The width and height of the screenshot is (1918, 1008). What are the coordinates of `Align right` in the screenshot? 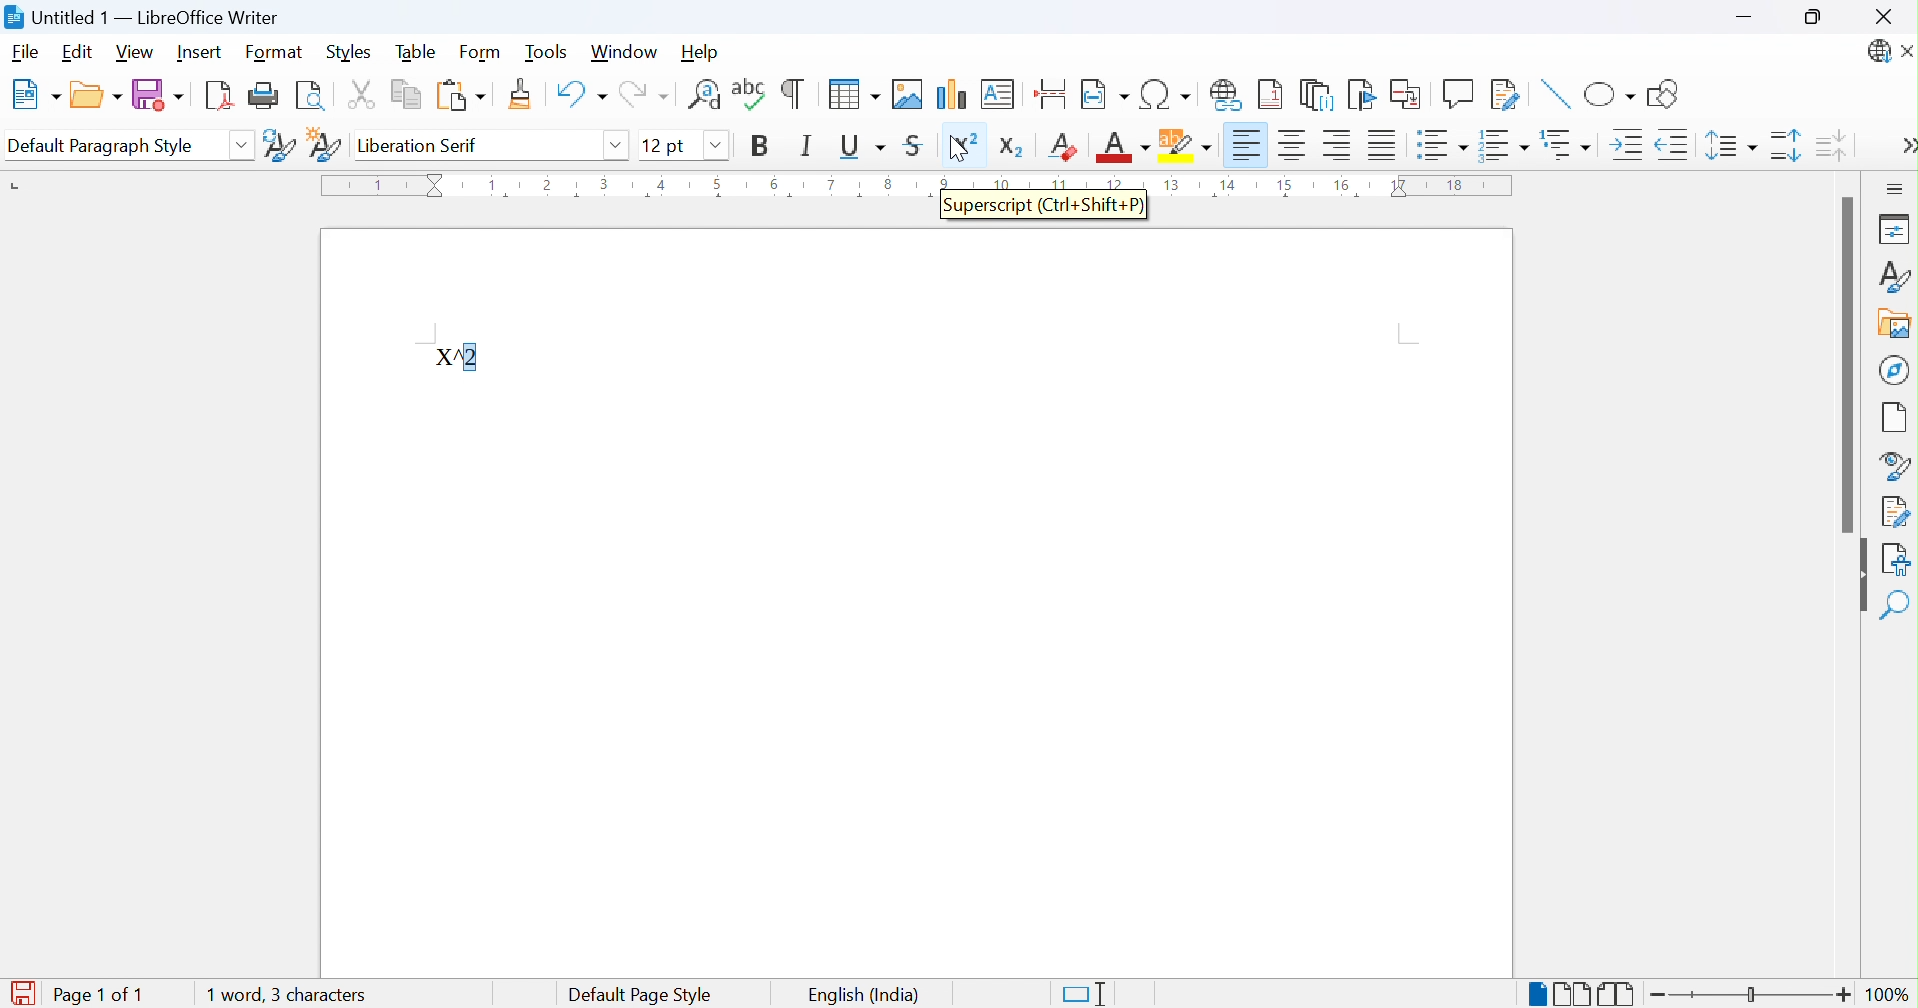 It's located at (1339, 148).